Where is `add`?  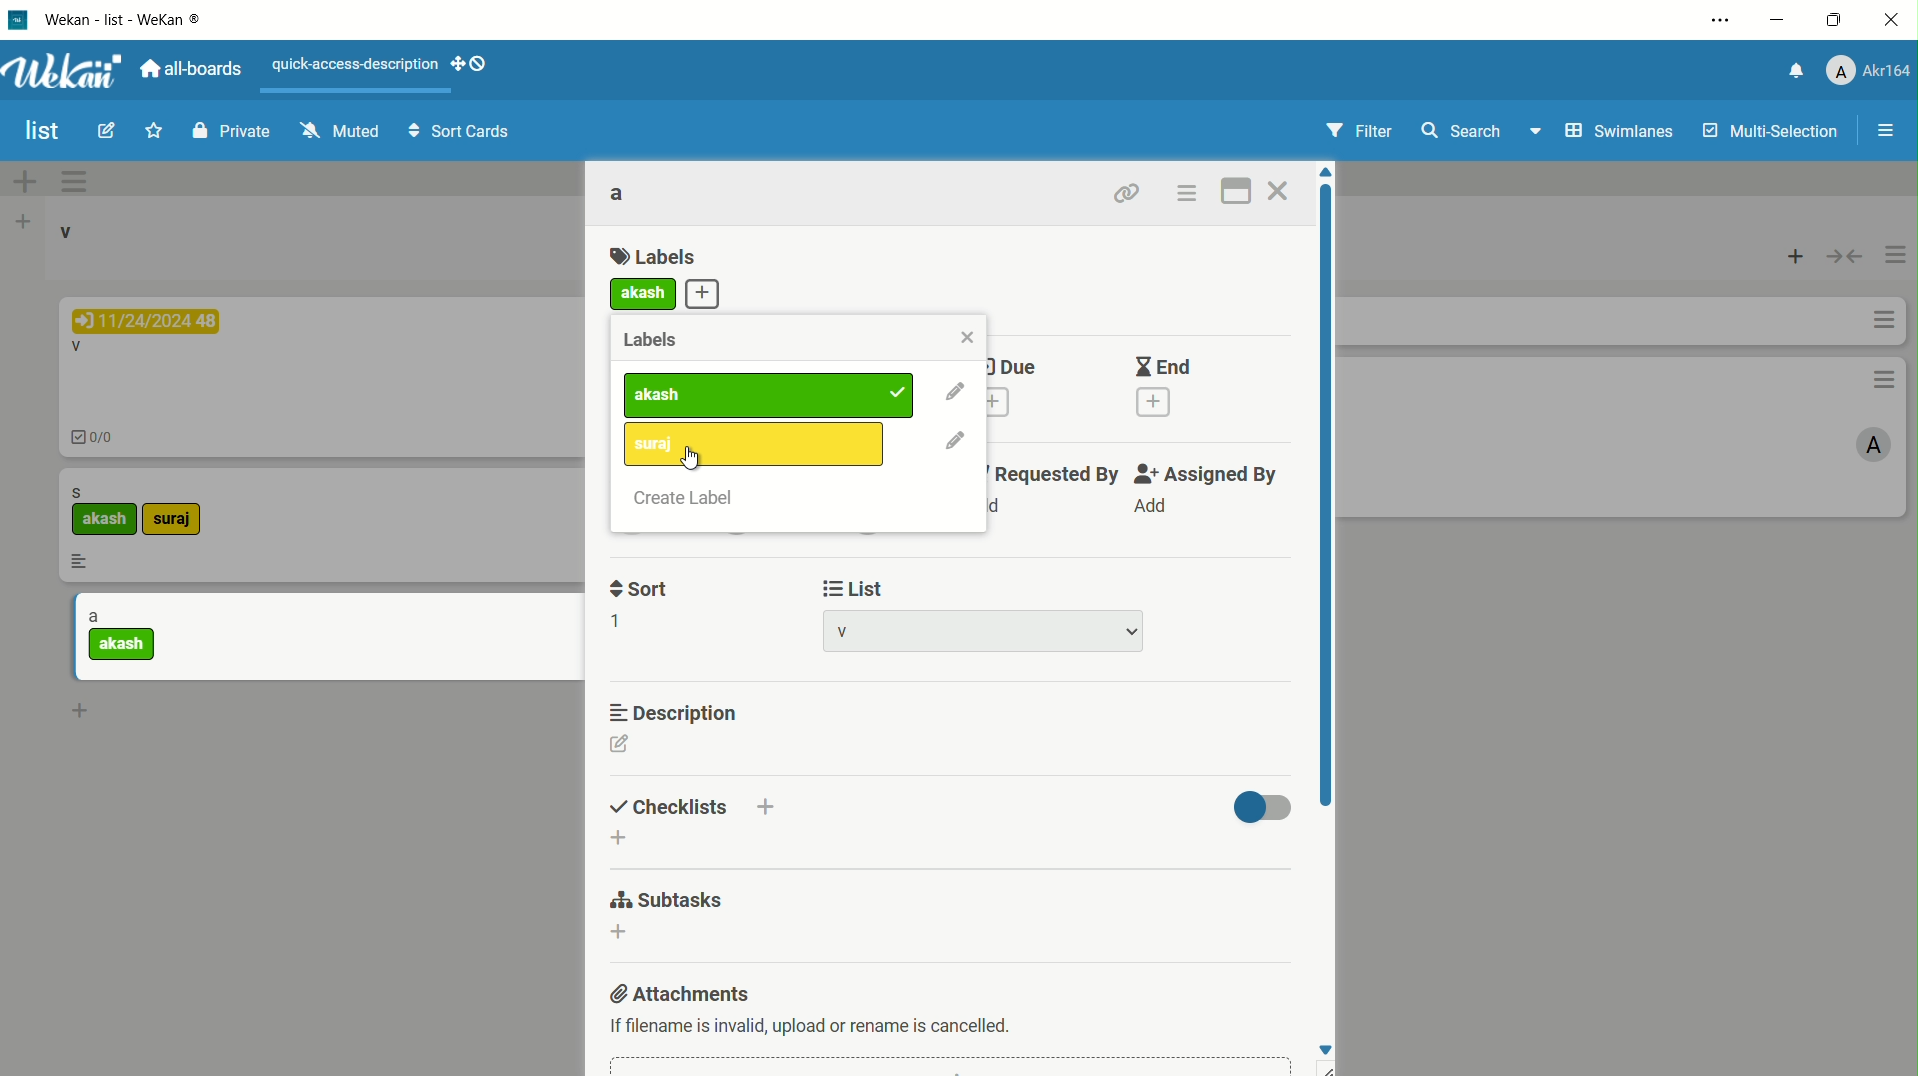
add is located at coordinates (19, 227).